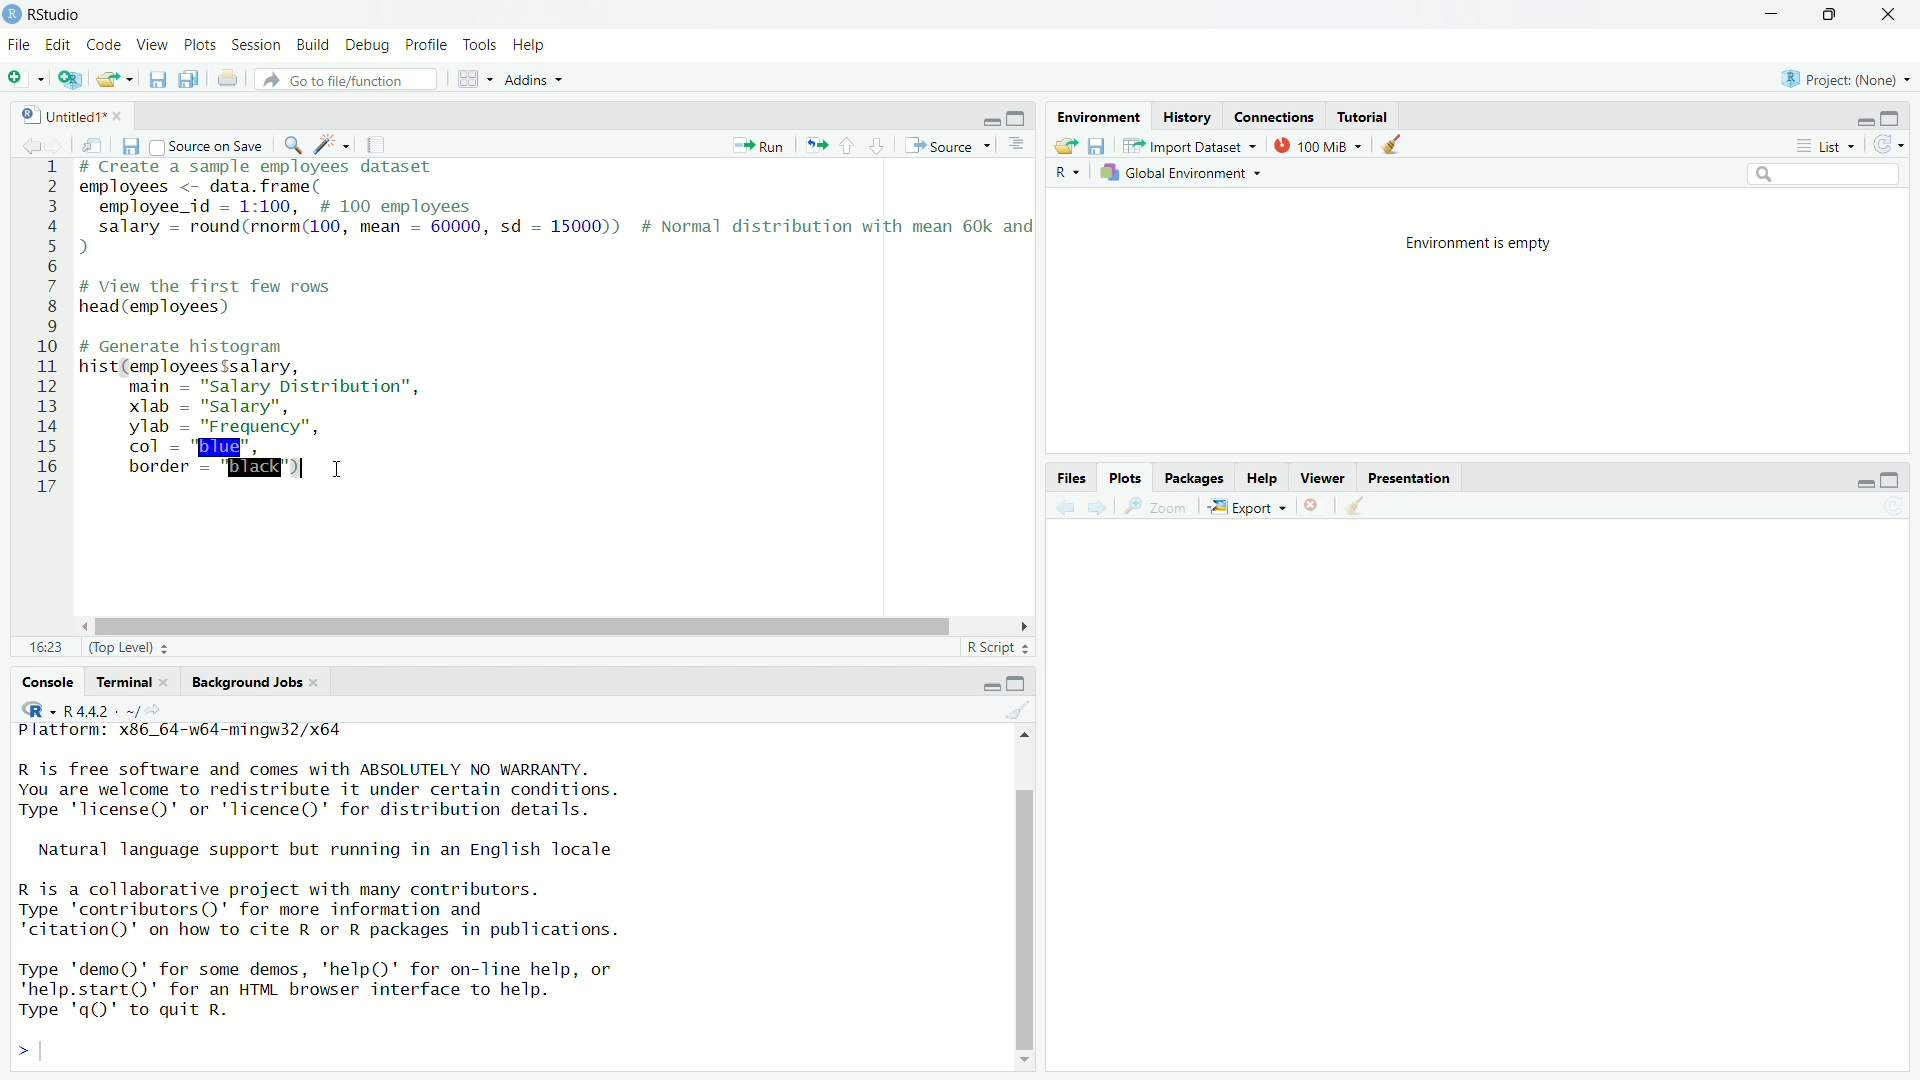 The height and width of the screenshot is (1080, 1920). Describe the element at coordinates (257, 45) in the screenshot. I see `Session` at that location.